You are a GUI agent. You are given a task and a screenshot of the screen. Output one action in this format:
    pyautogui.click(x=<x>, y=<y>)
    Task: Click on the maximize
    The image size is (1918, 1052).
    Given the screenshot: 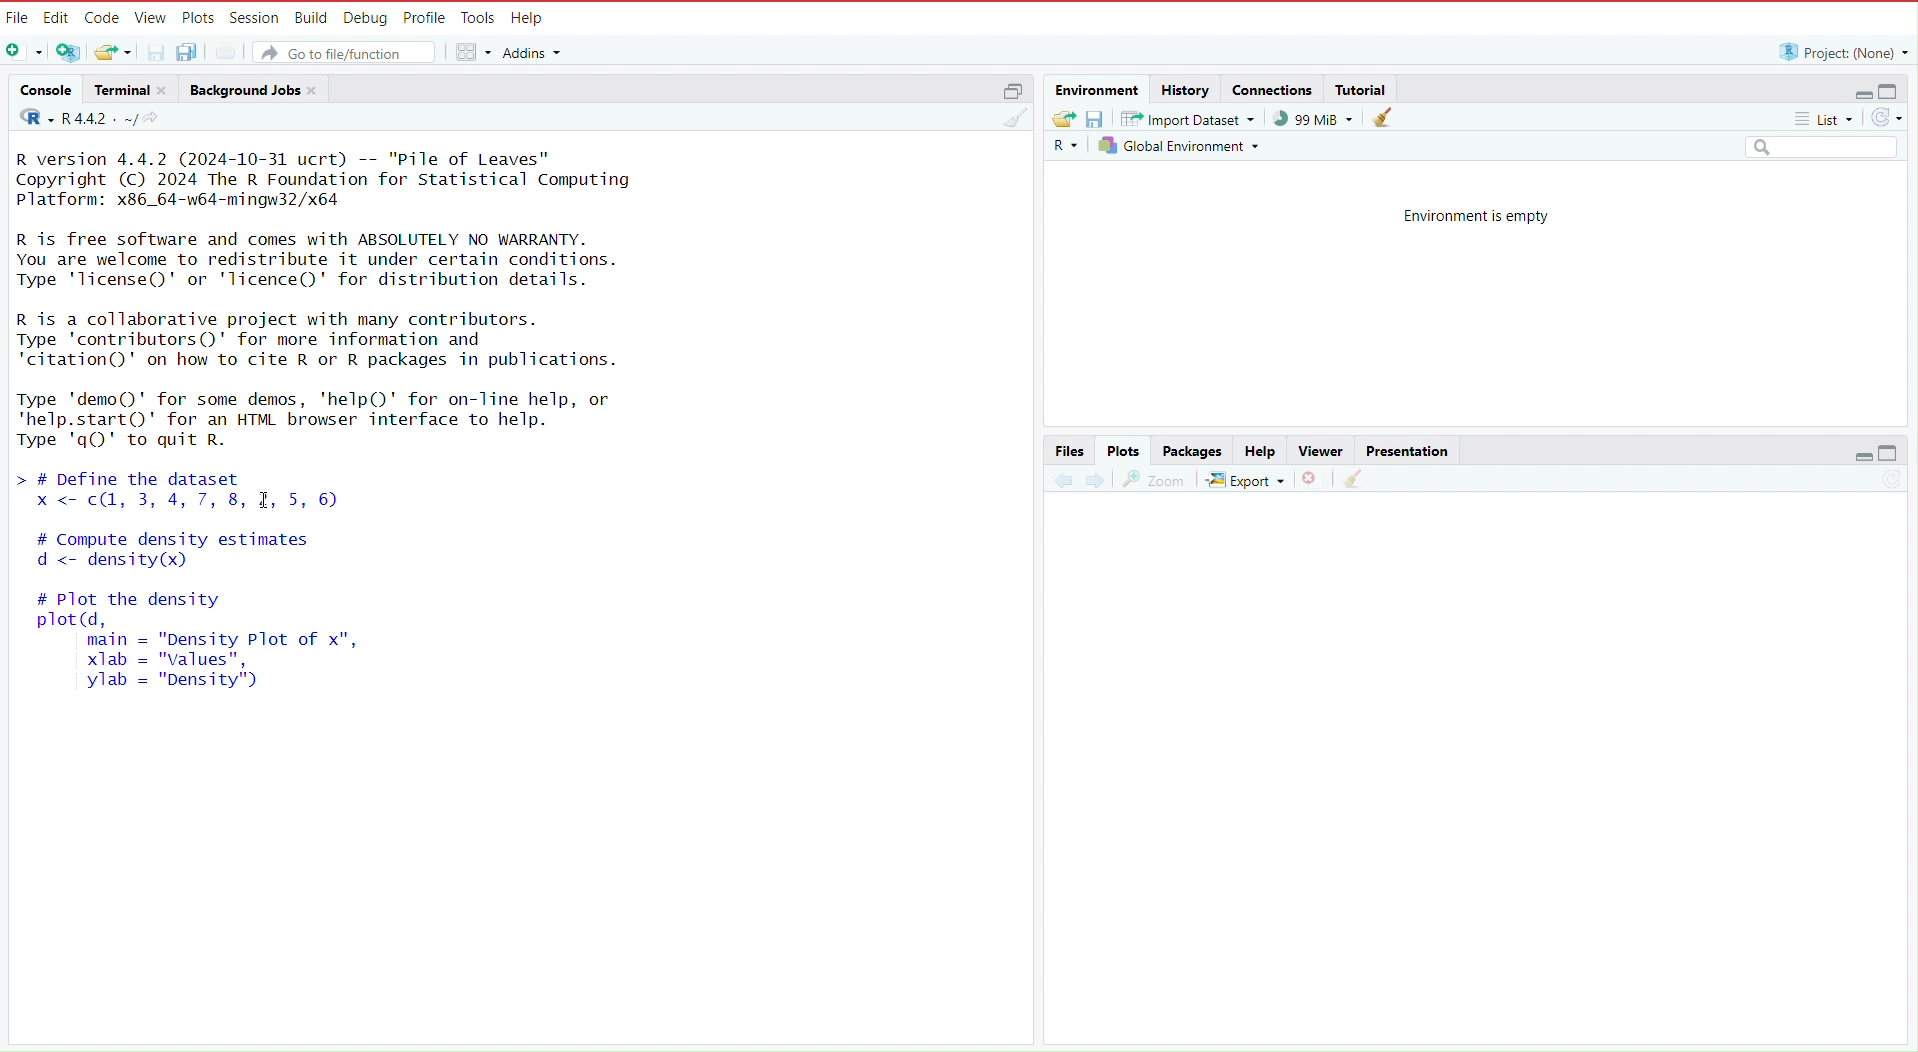 What is the action you would take?
    pyautogui.click(x=1899, y=457)
    